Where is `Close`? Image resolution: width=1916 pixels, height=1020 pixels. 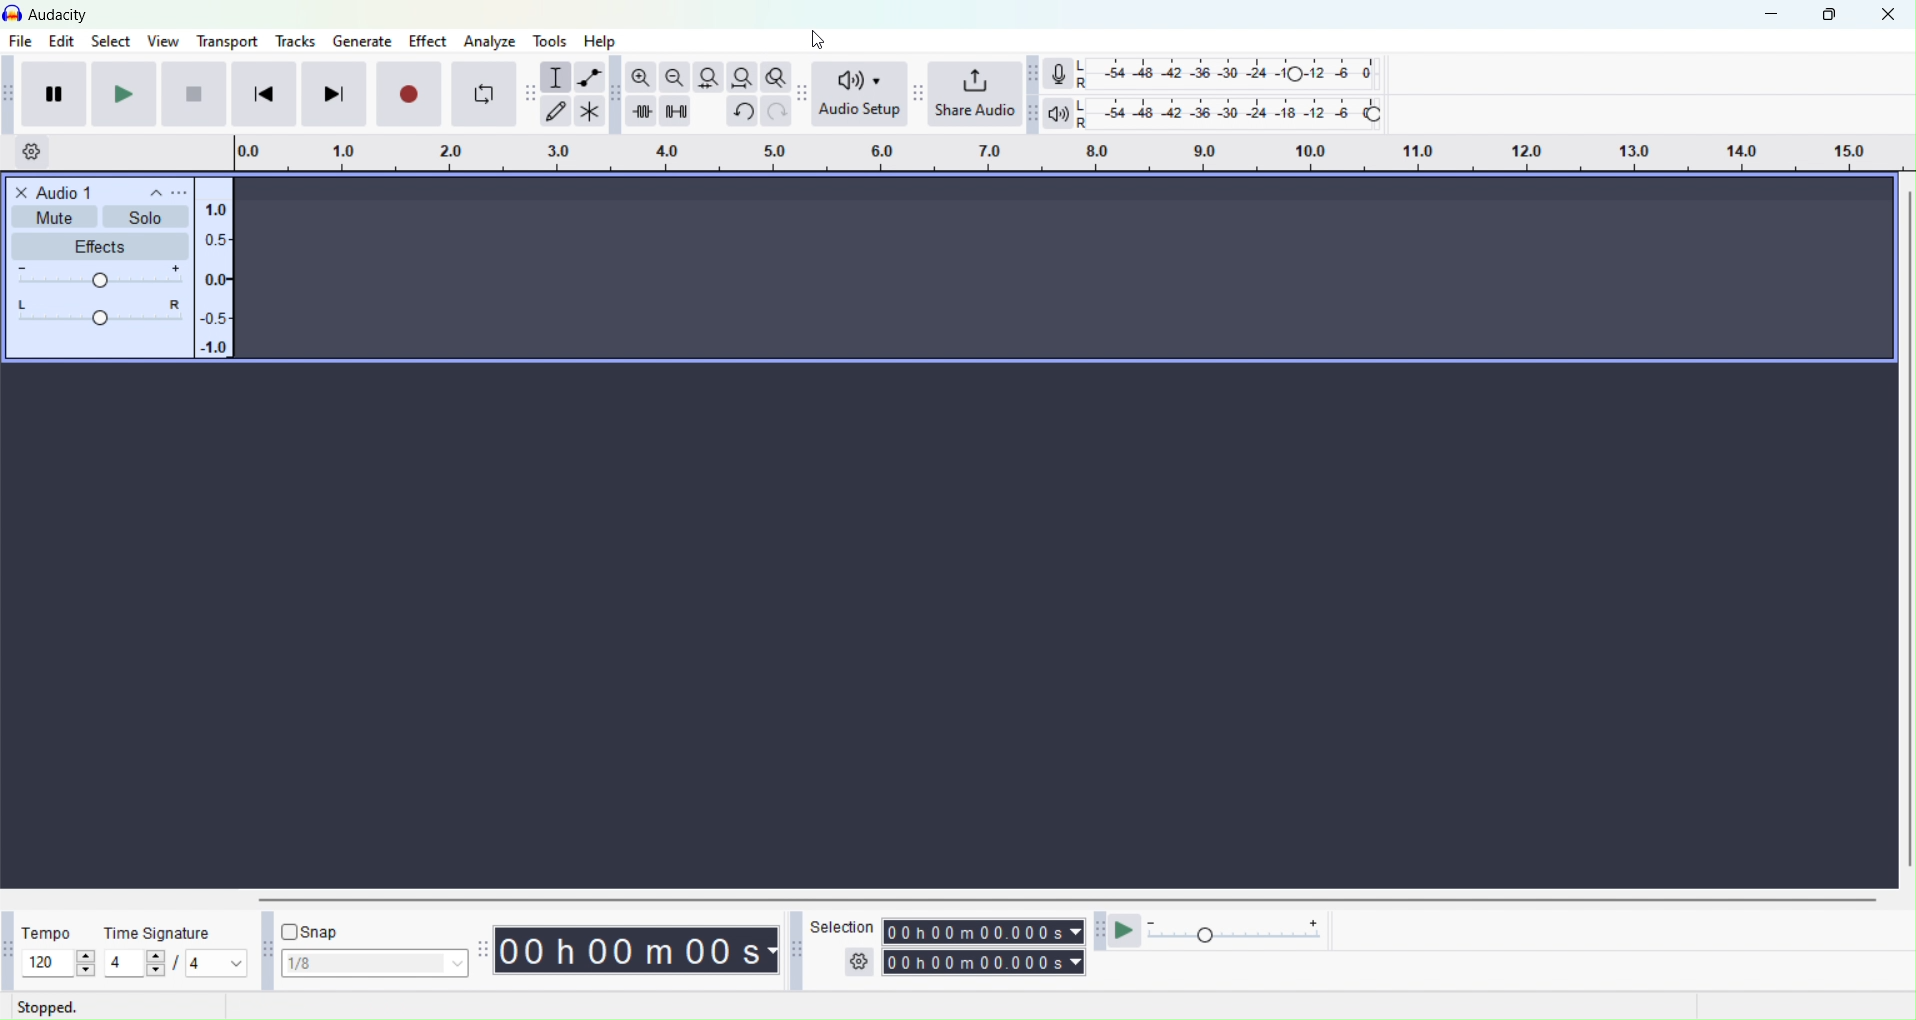 Close is located at coordinates (1892, 15).